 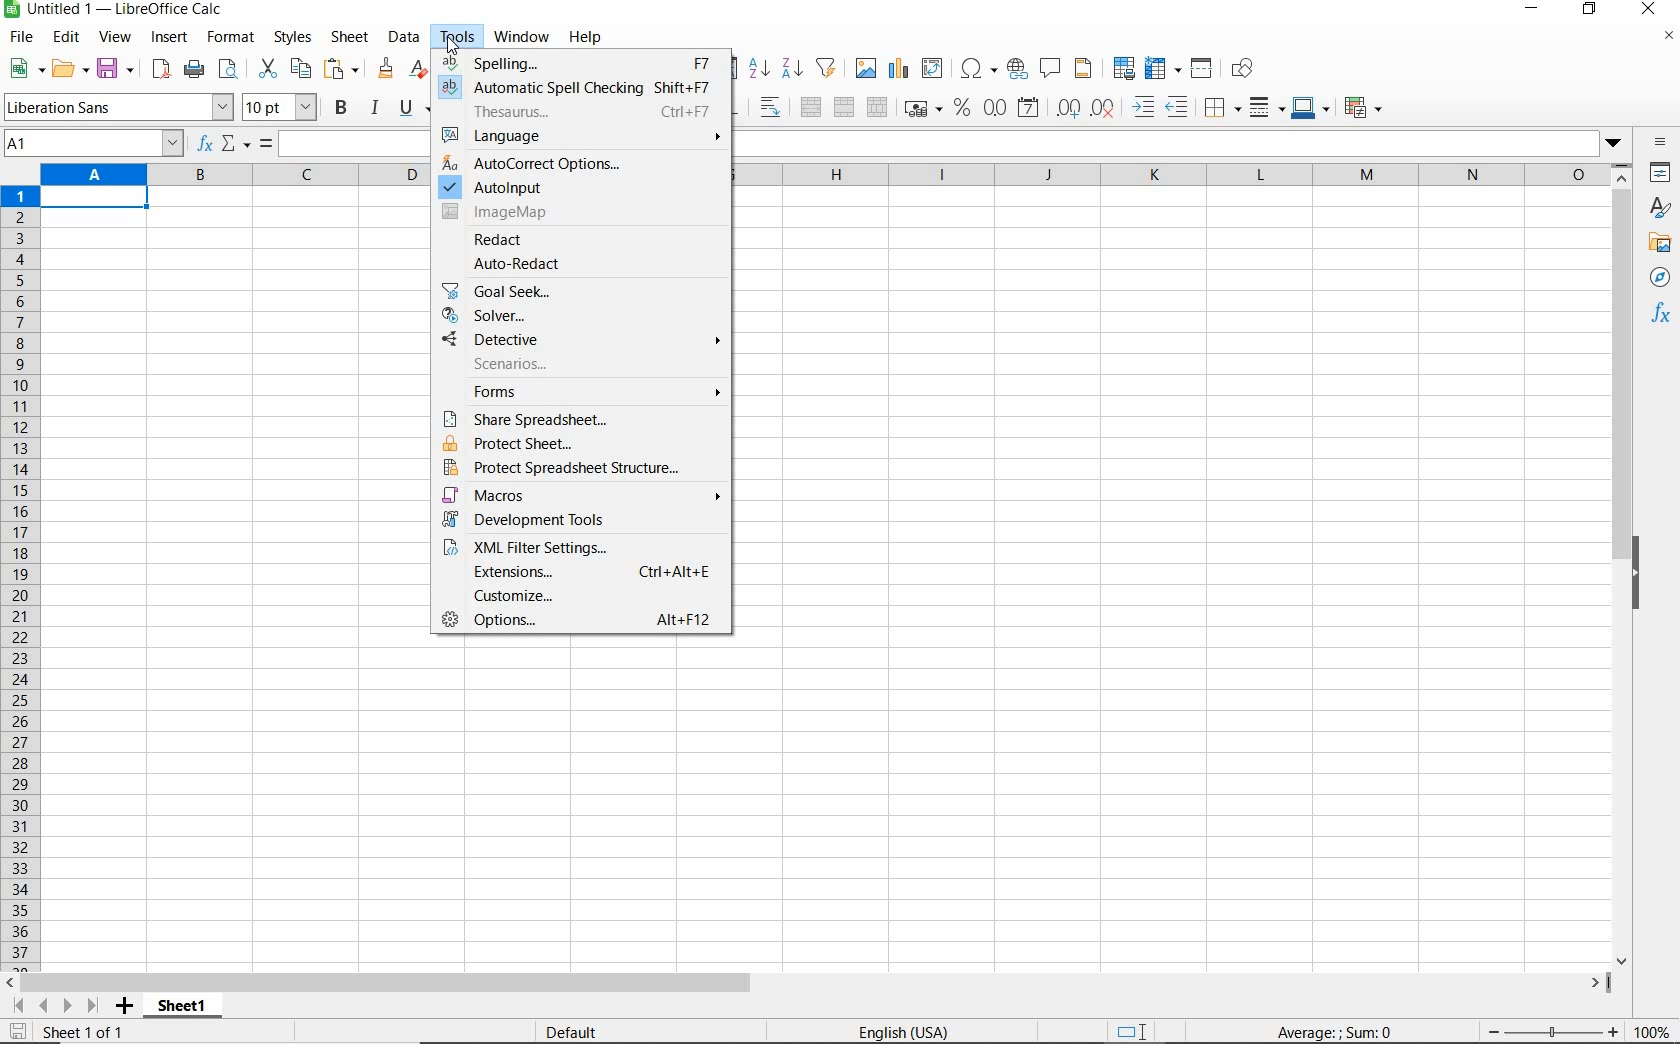 I want to click on ROWS, so click(x=22, y=576).